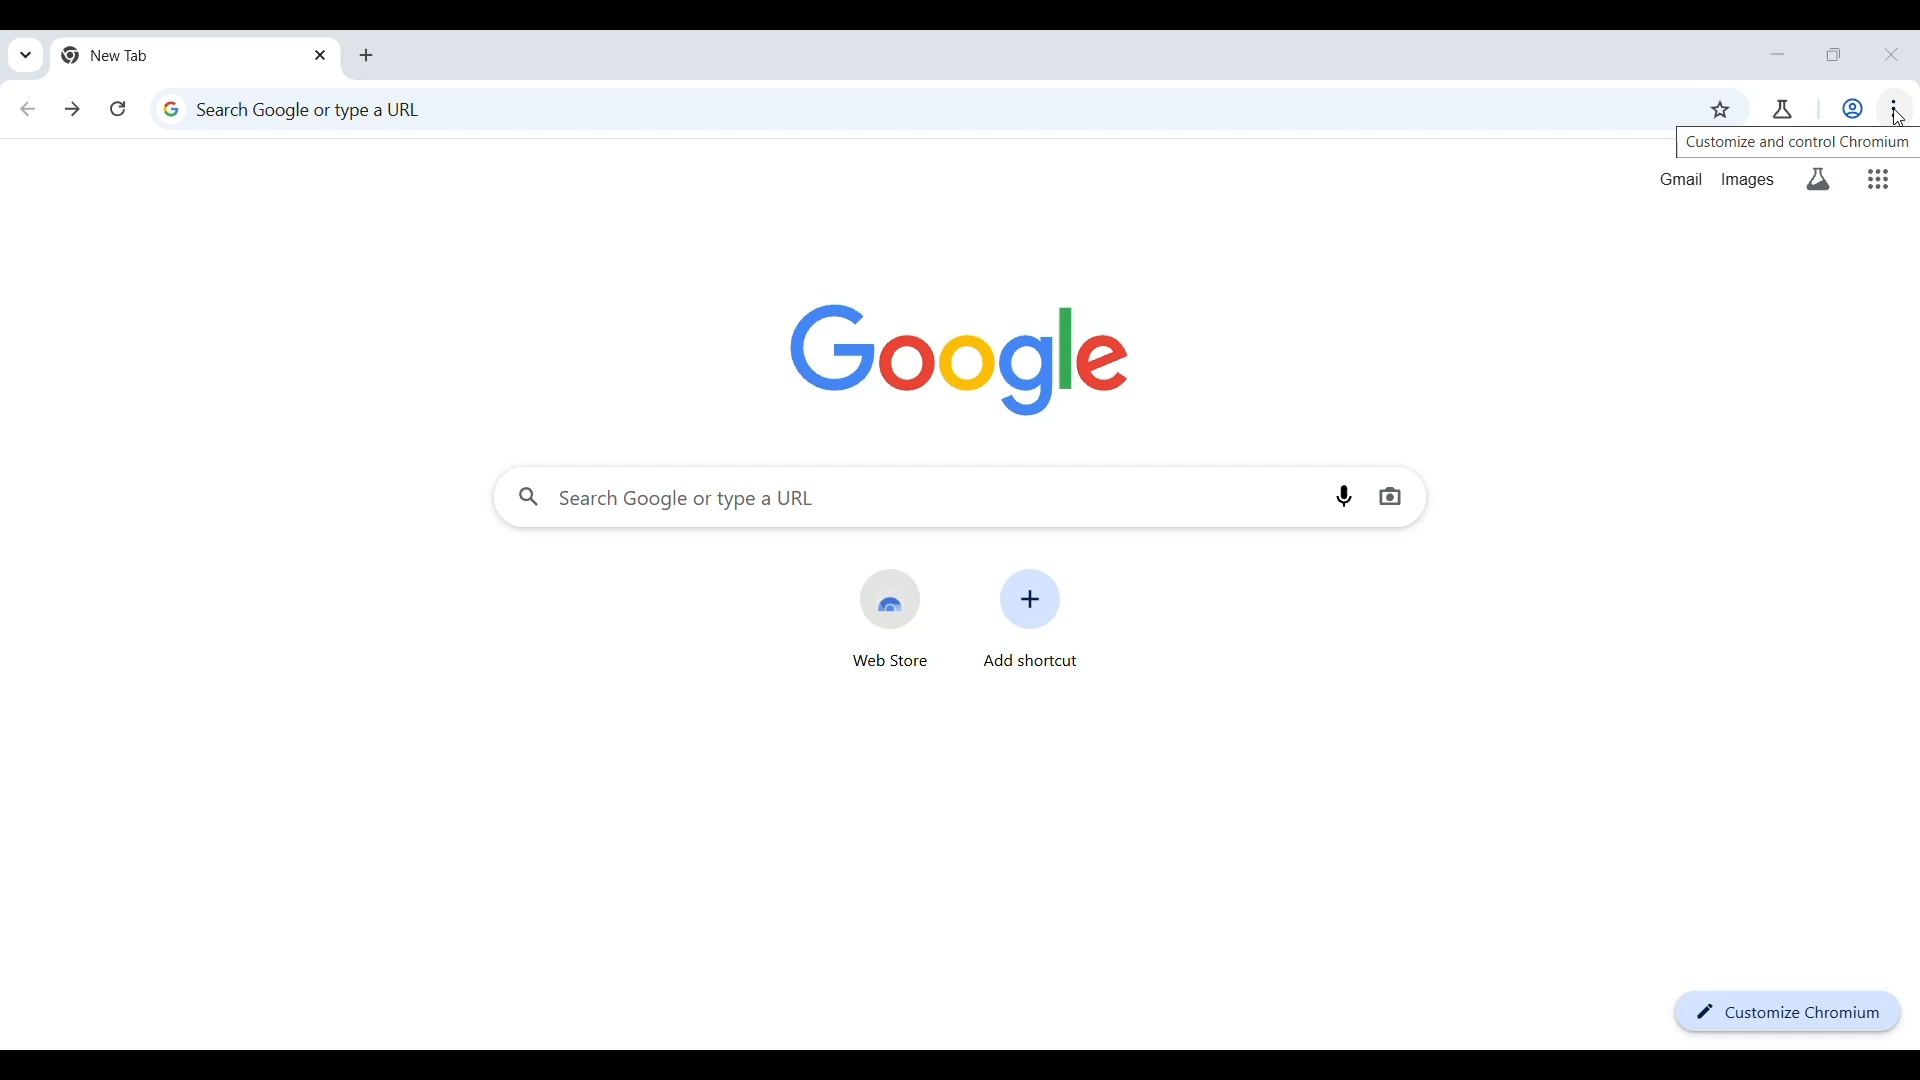 This screenshot has height=1080, width=1920. I want to click on Go back, so click(28, 108).